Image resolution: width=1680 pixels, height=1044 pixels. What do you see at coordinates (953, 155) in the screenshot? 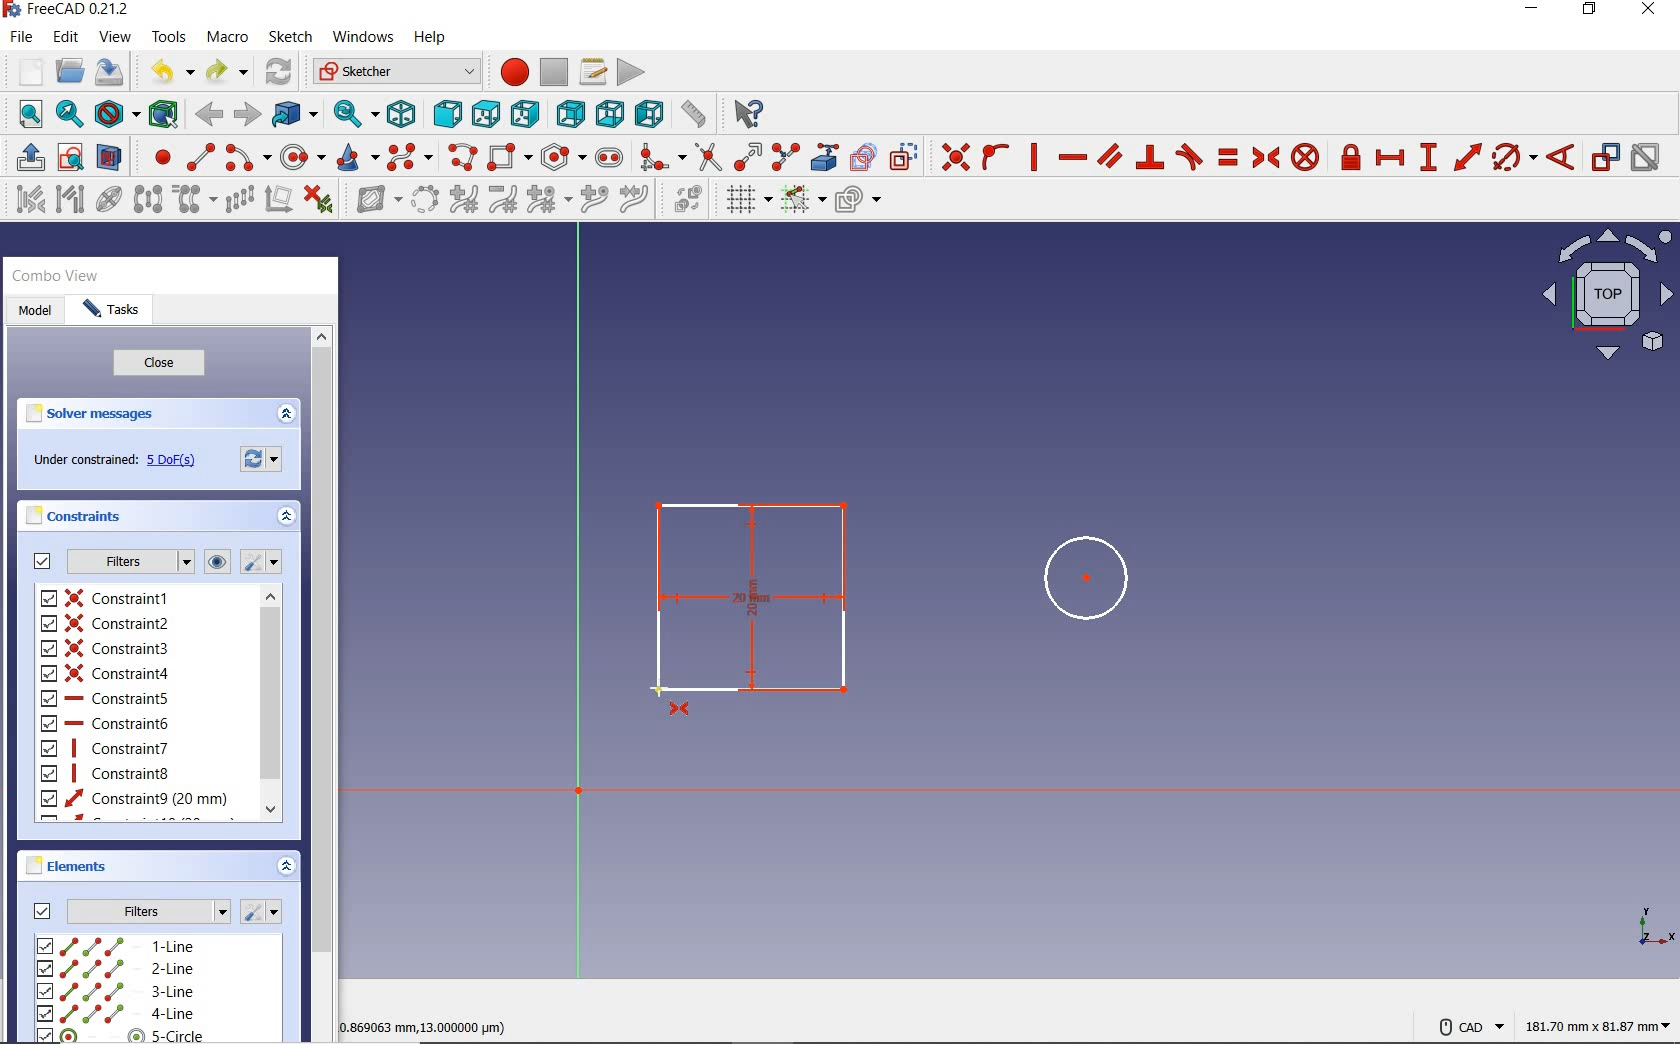
I see `constraint coincident` at bounding box center [953, 155].